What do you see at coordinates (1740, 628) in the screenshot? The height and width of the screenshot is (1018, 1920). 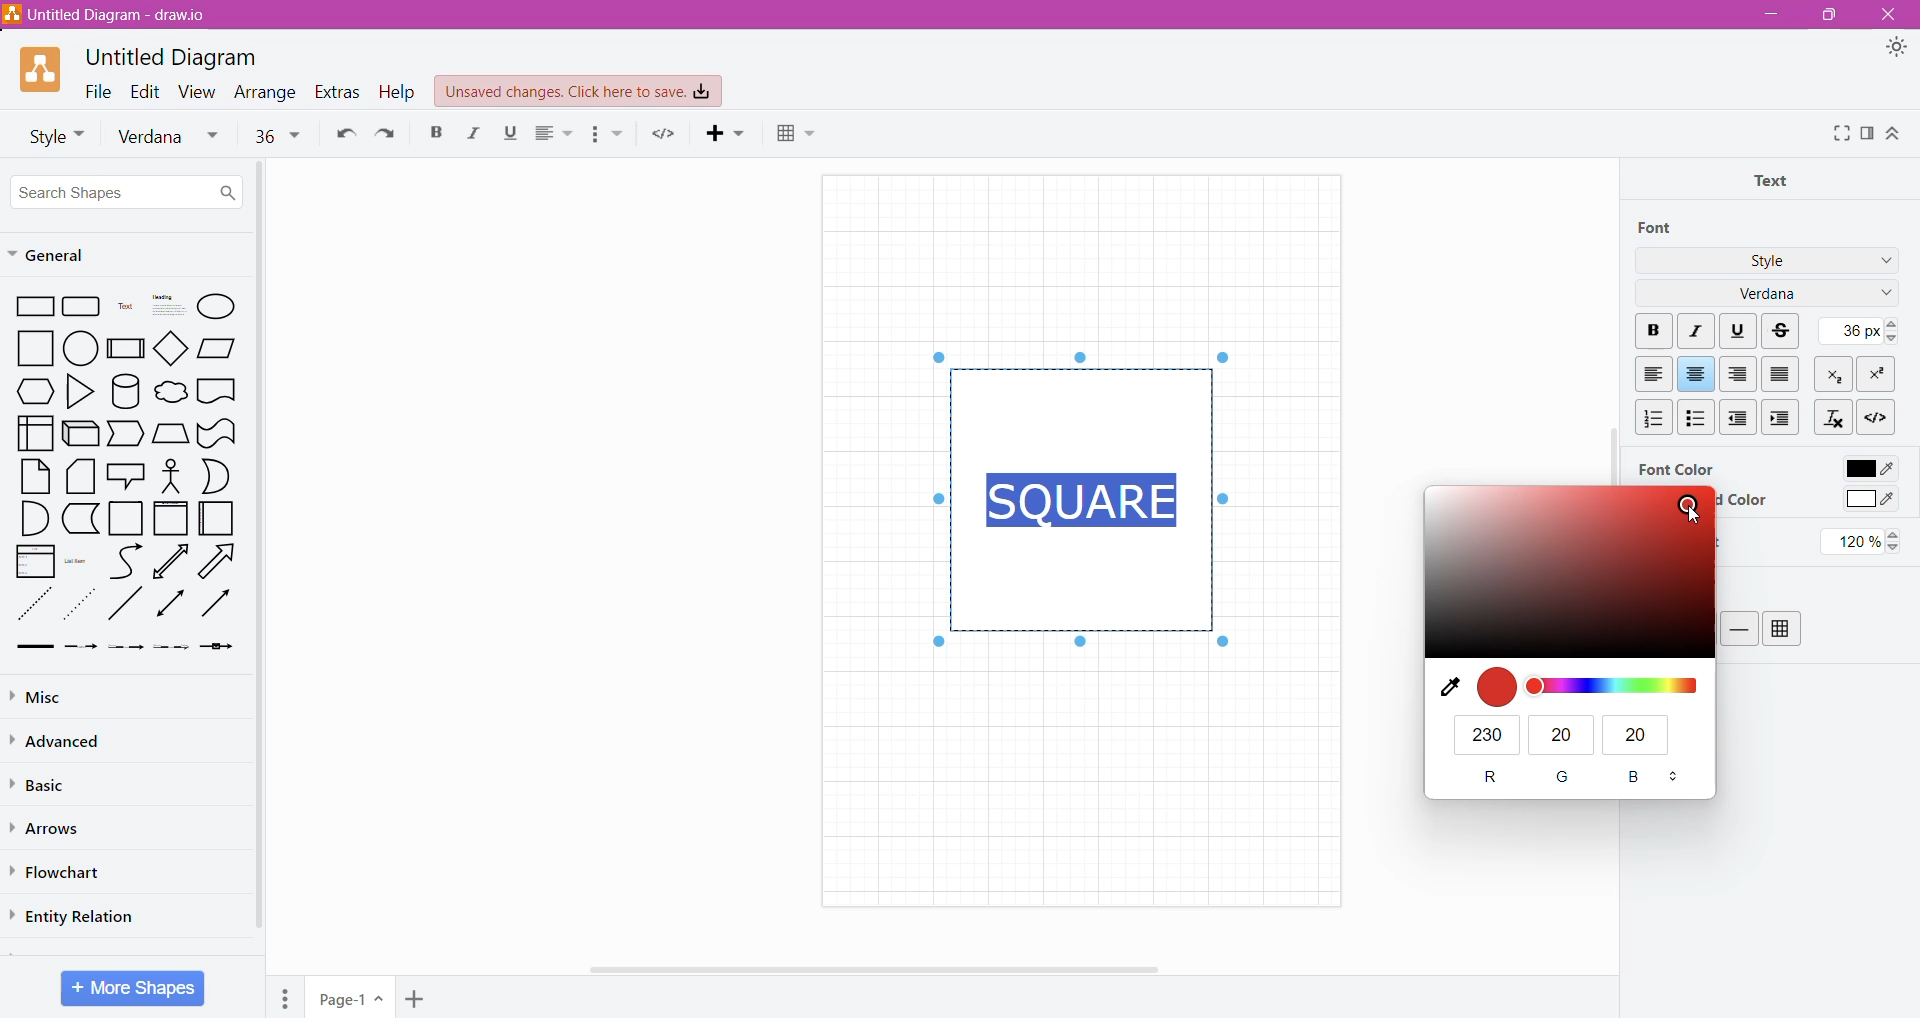 I see `Insert Horizontal Line` at bounding box center [1740, 628].